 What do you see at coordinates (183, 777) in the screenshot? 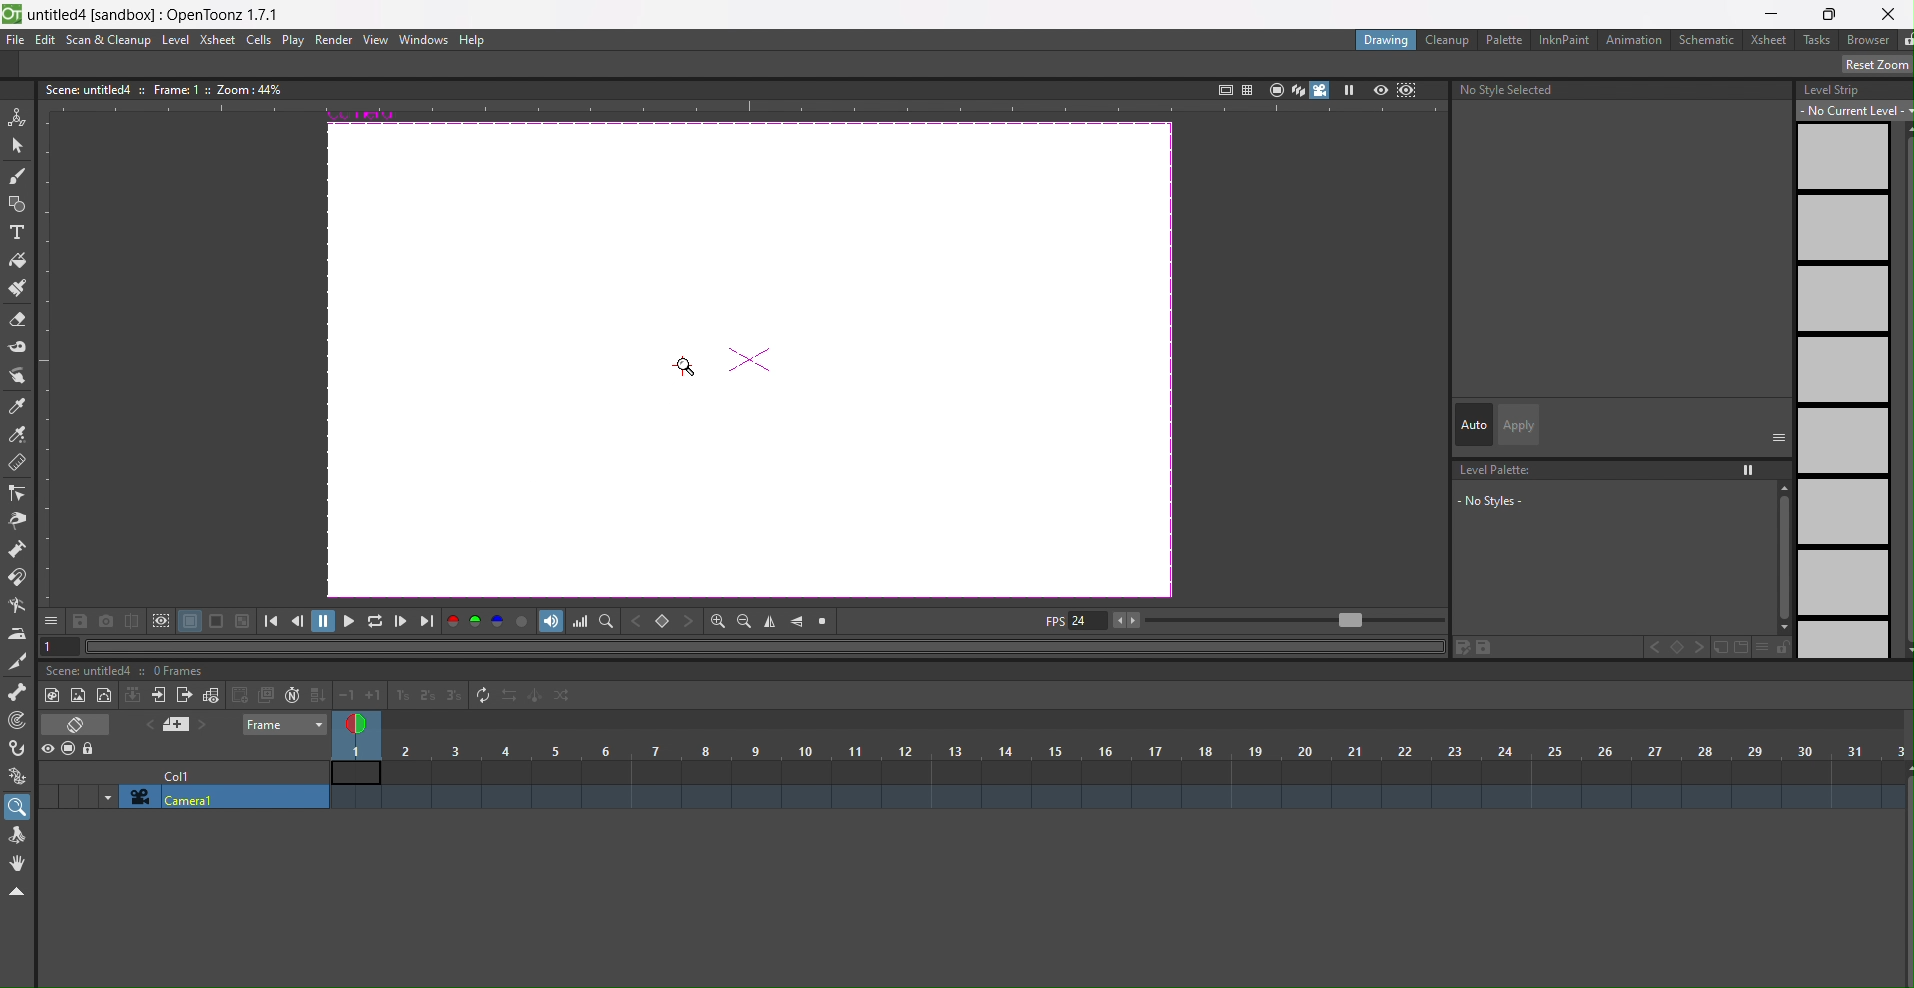
I see `cell` at bounding box center [183, 777].